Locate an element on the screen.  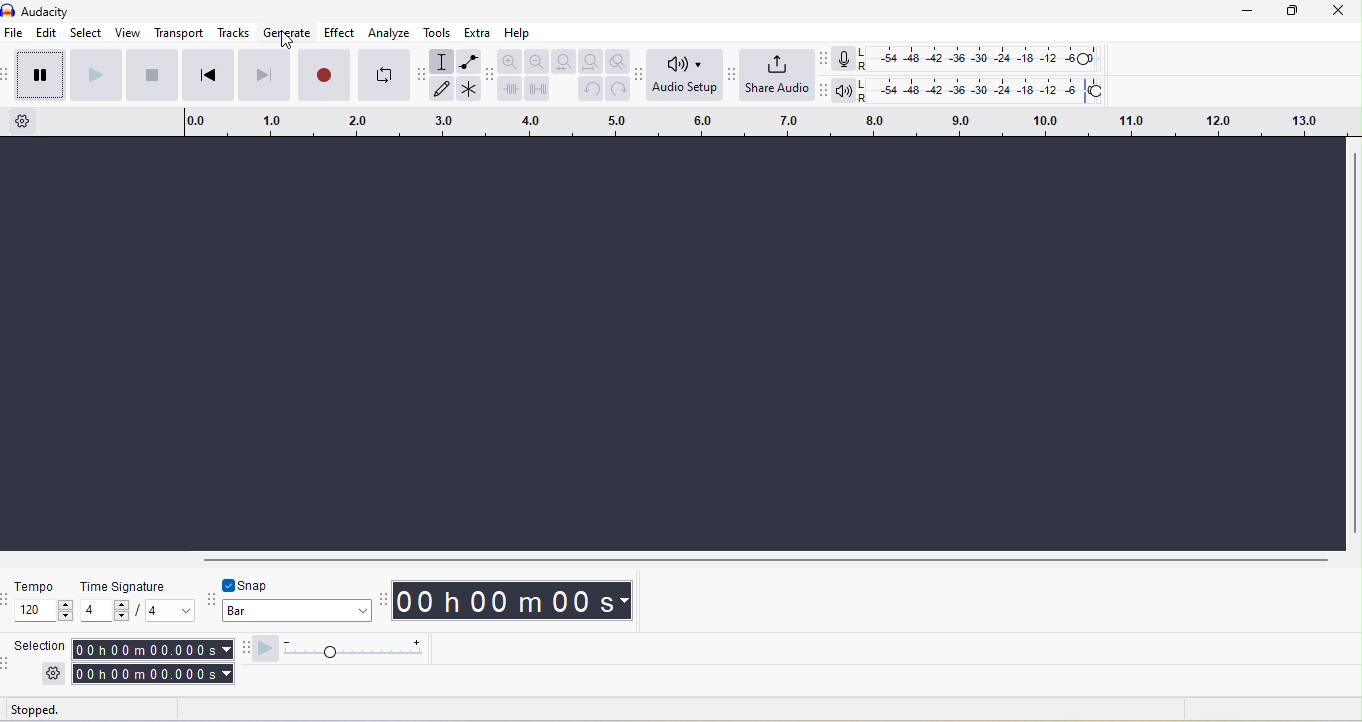
envelope tool  is located at coordinates (470, 60).